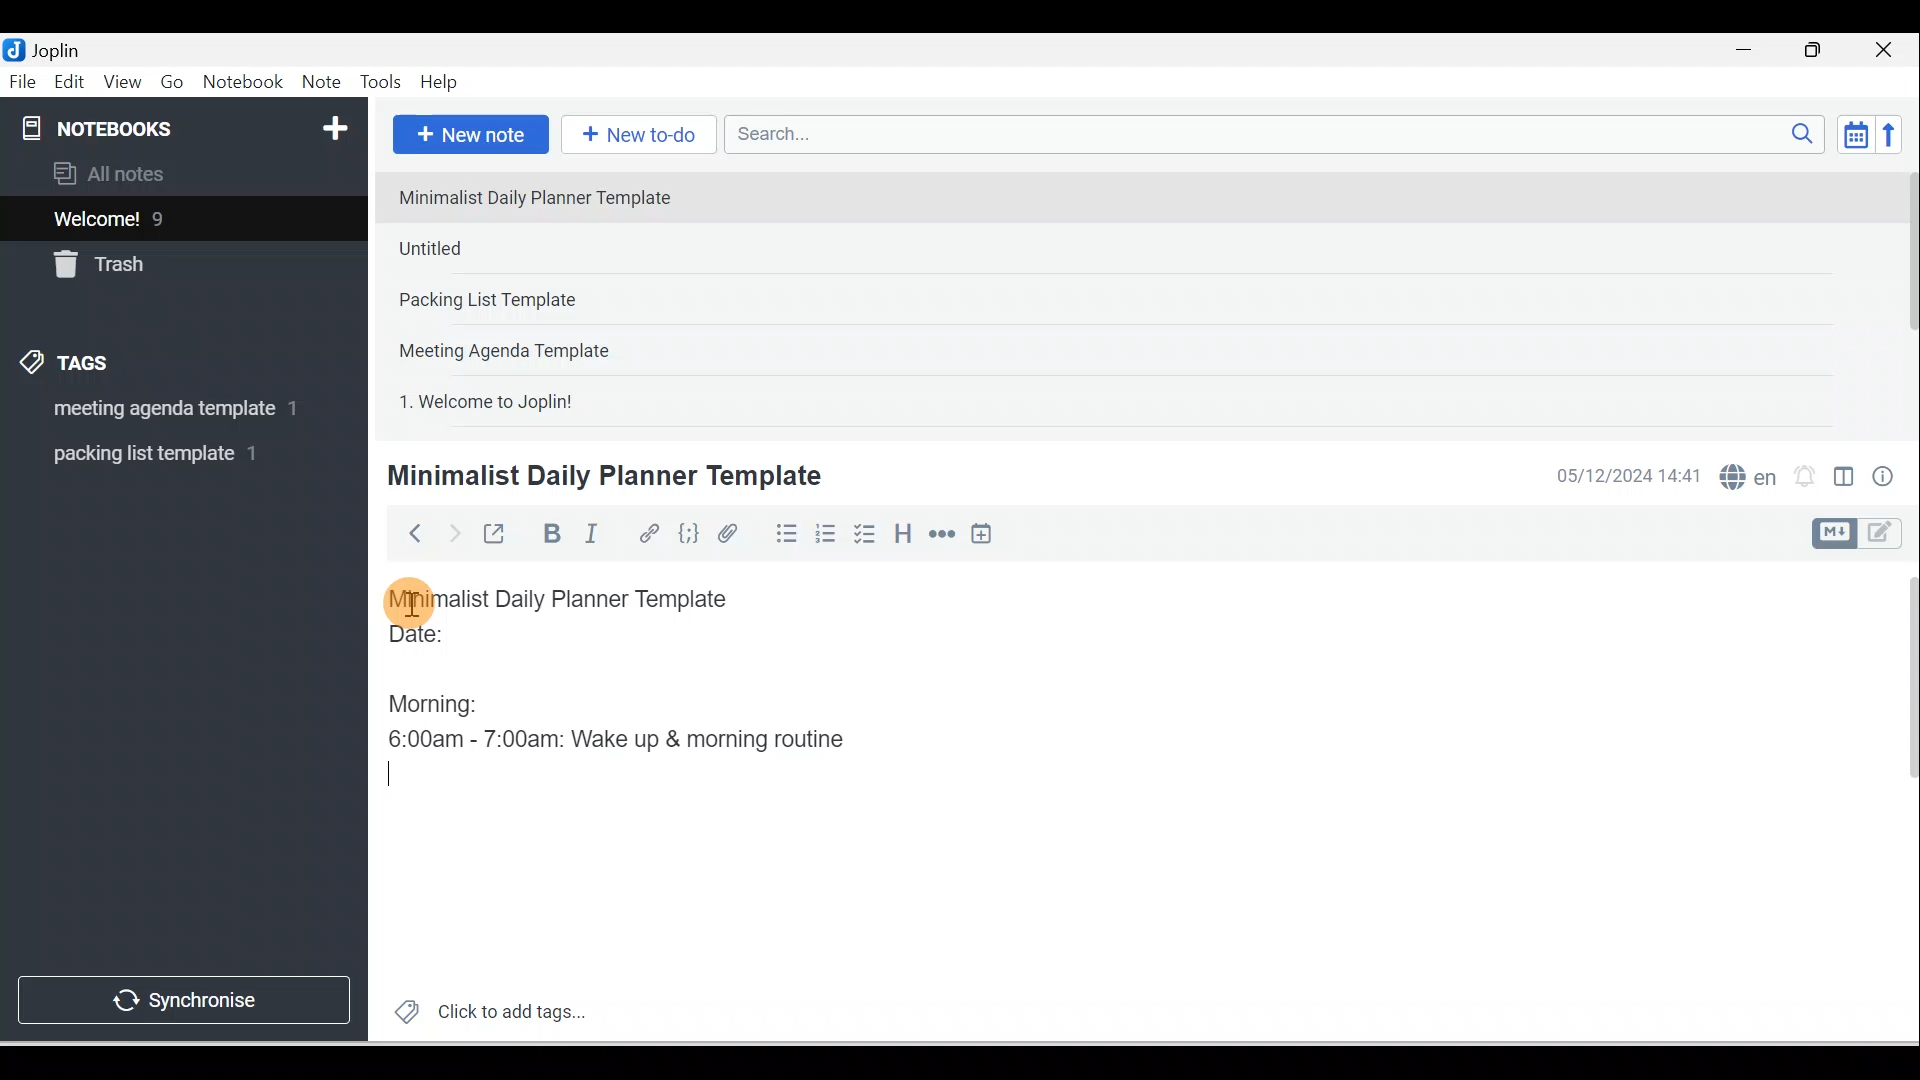  What do you see at coordinates (551, 301) in the screenshot?
I see `Note 3` at bounding box center [551, 301].